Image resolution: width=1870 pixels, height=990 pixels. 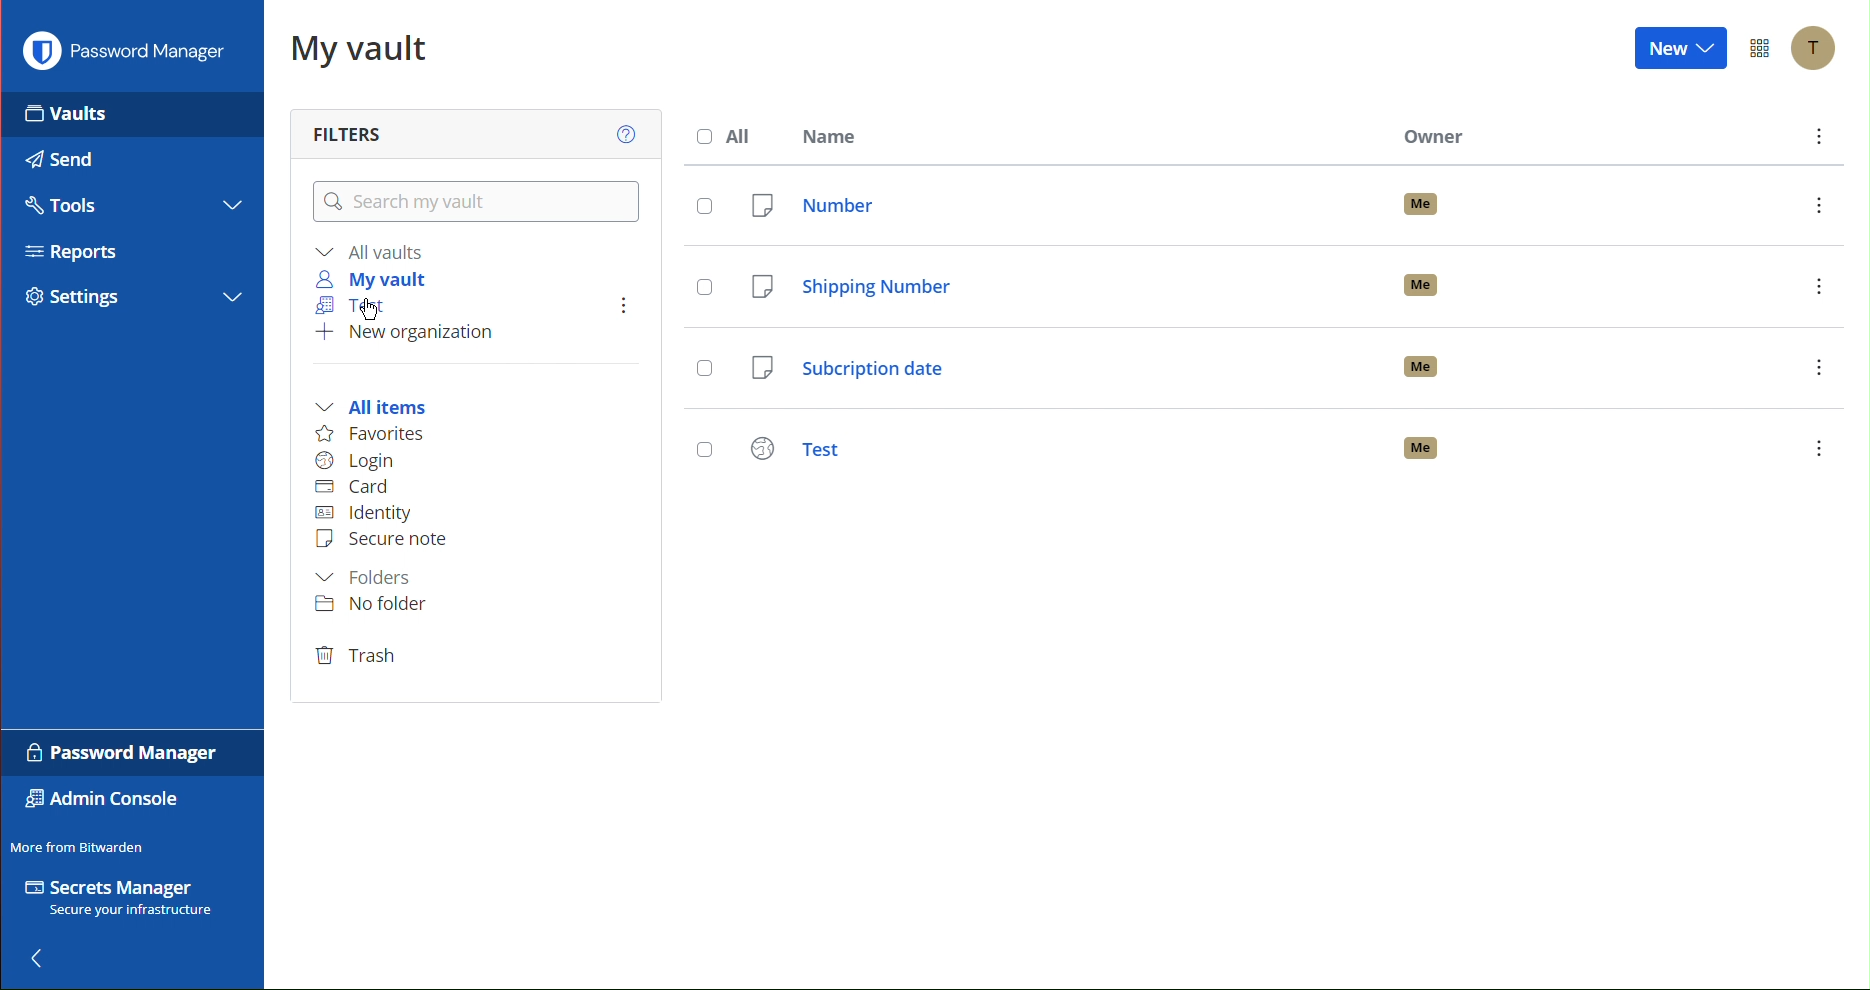 I want to click on More Options, so click(x=1762, y=48).